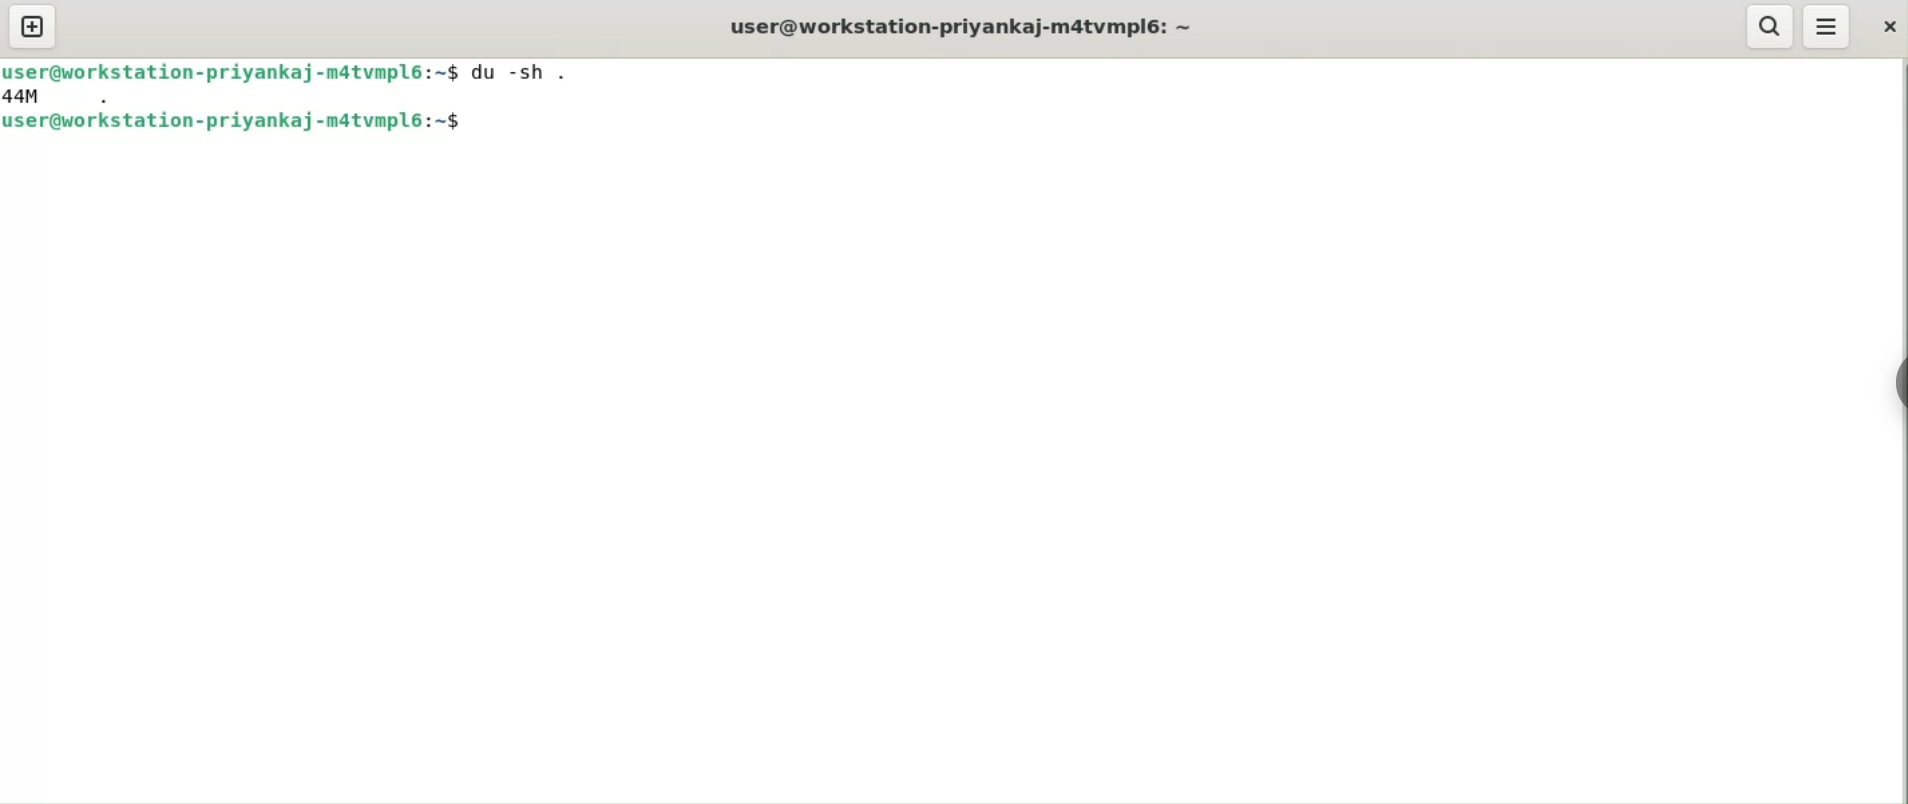  Describe the element at coordinates (957, 27) in the screenshot. I see `user@workstation-priyankaj-m4tvmlp6:~` at that location.